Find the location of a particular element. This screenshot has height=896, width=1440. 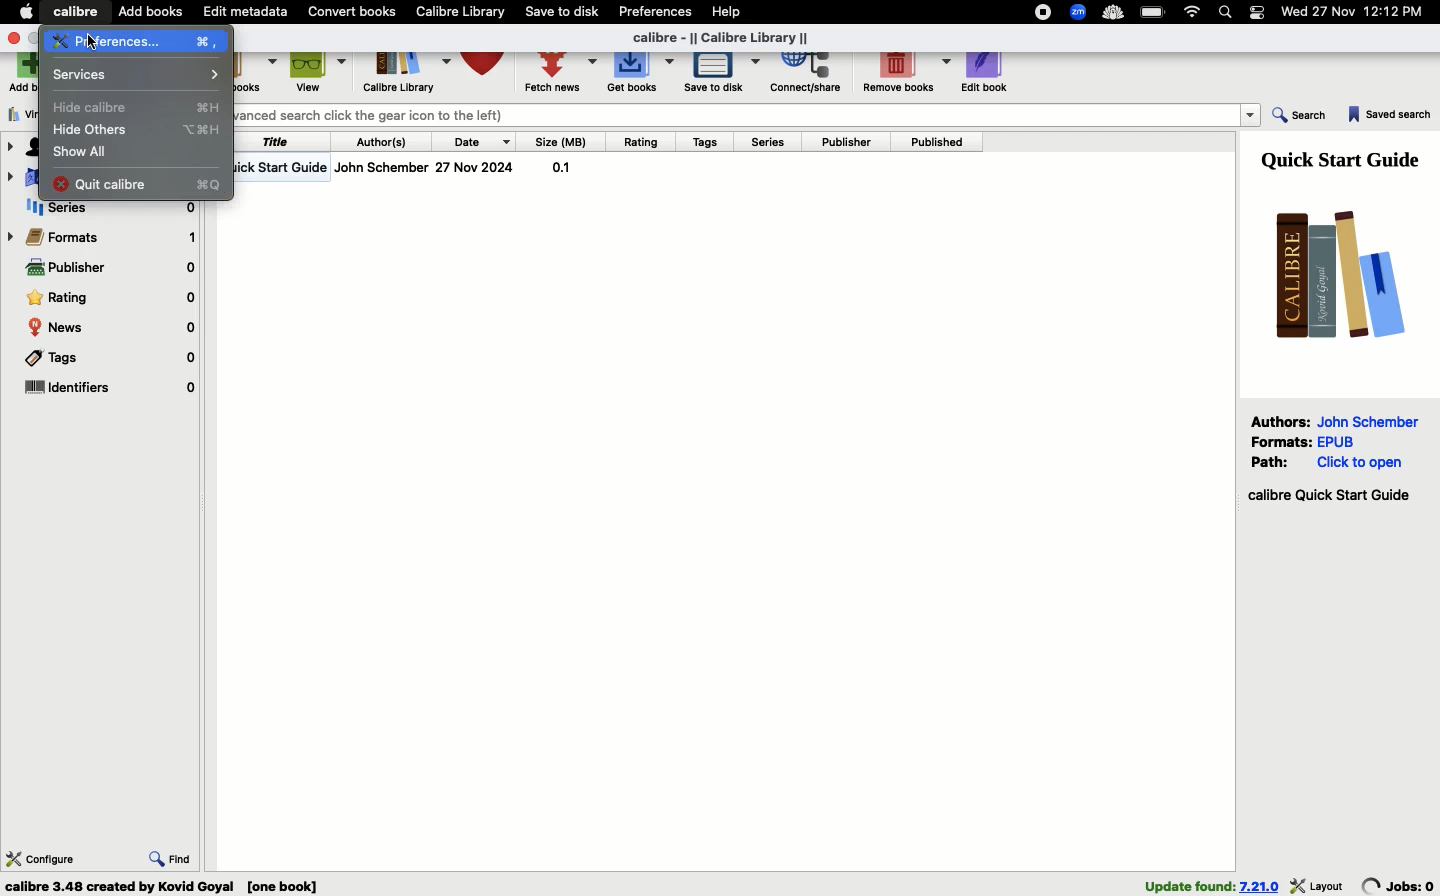

Series is located at coordinates (107, 209).